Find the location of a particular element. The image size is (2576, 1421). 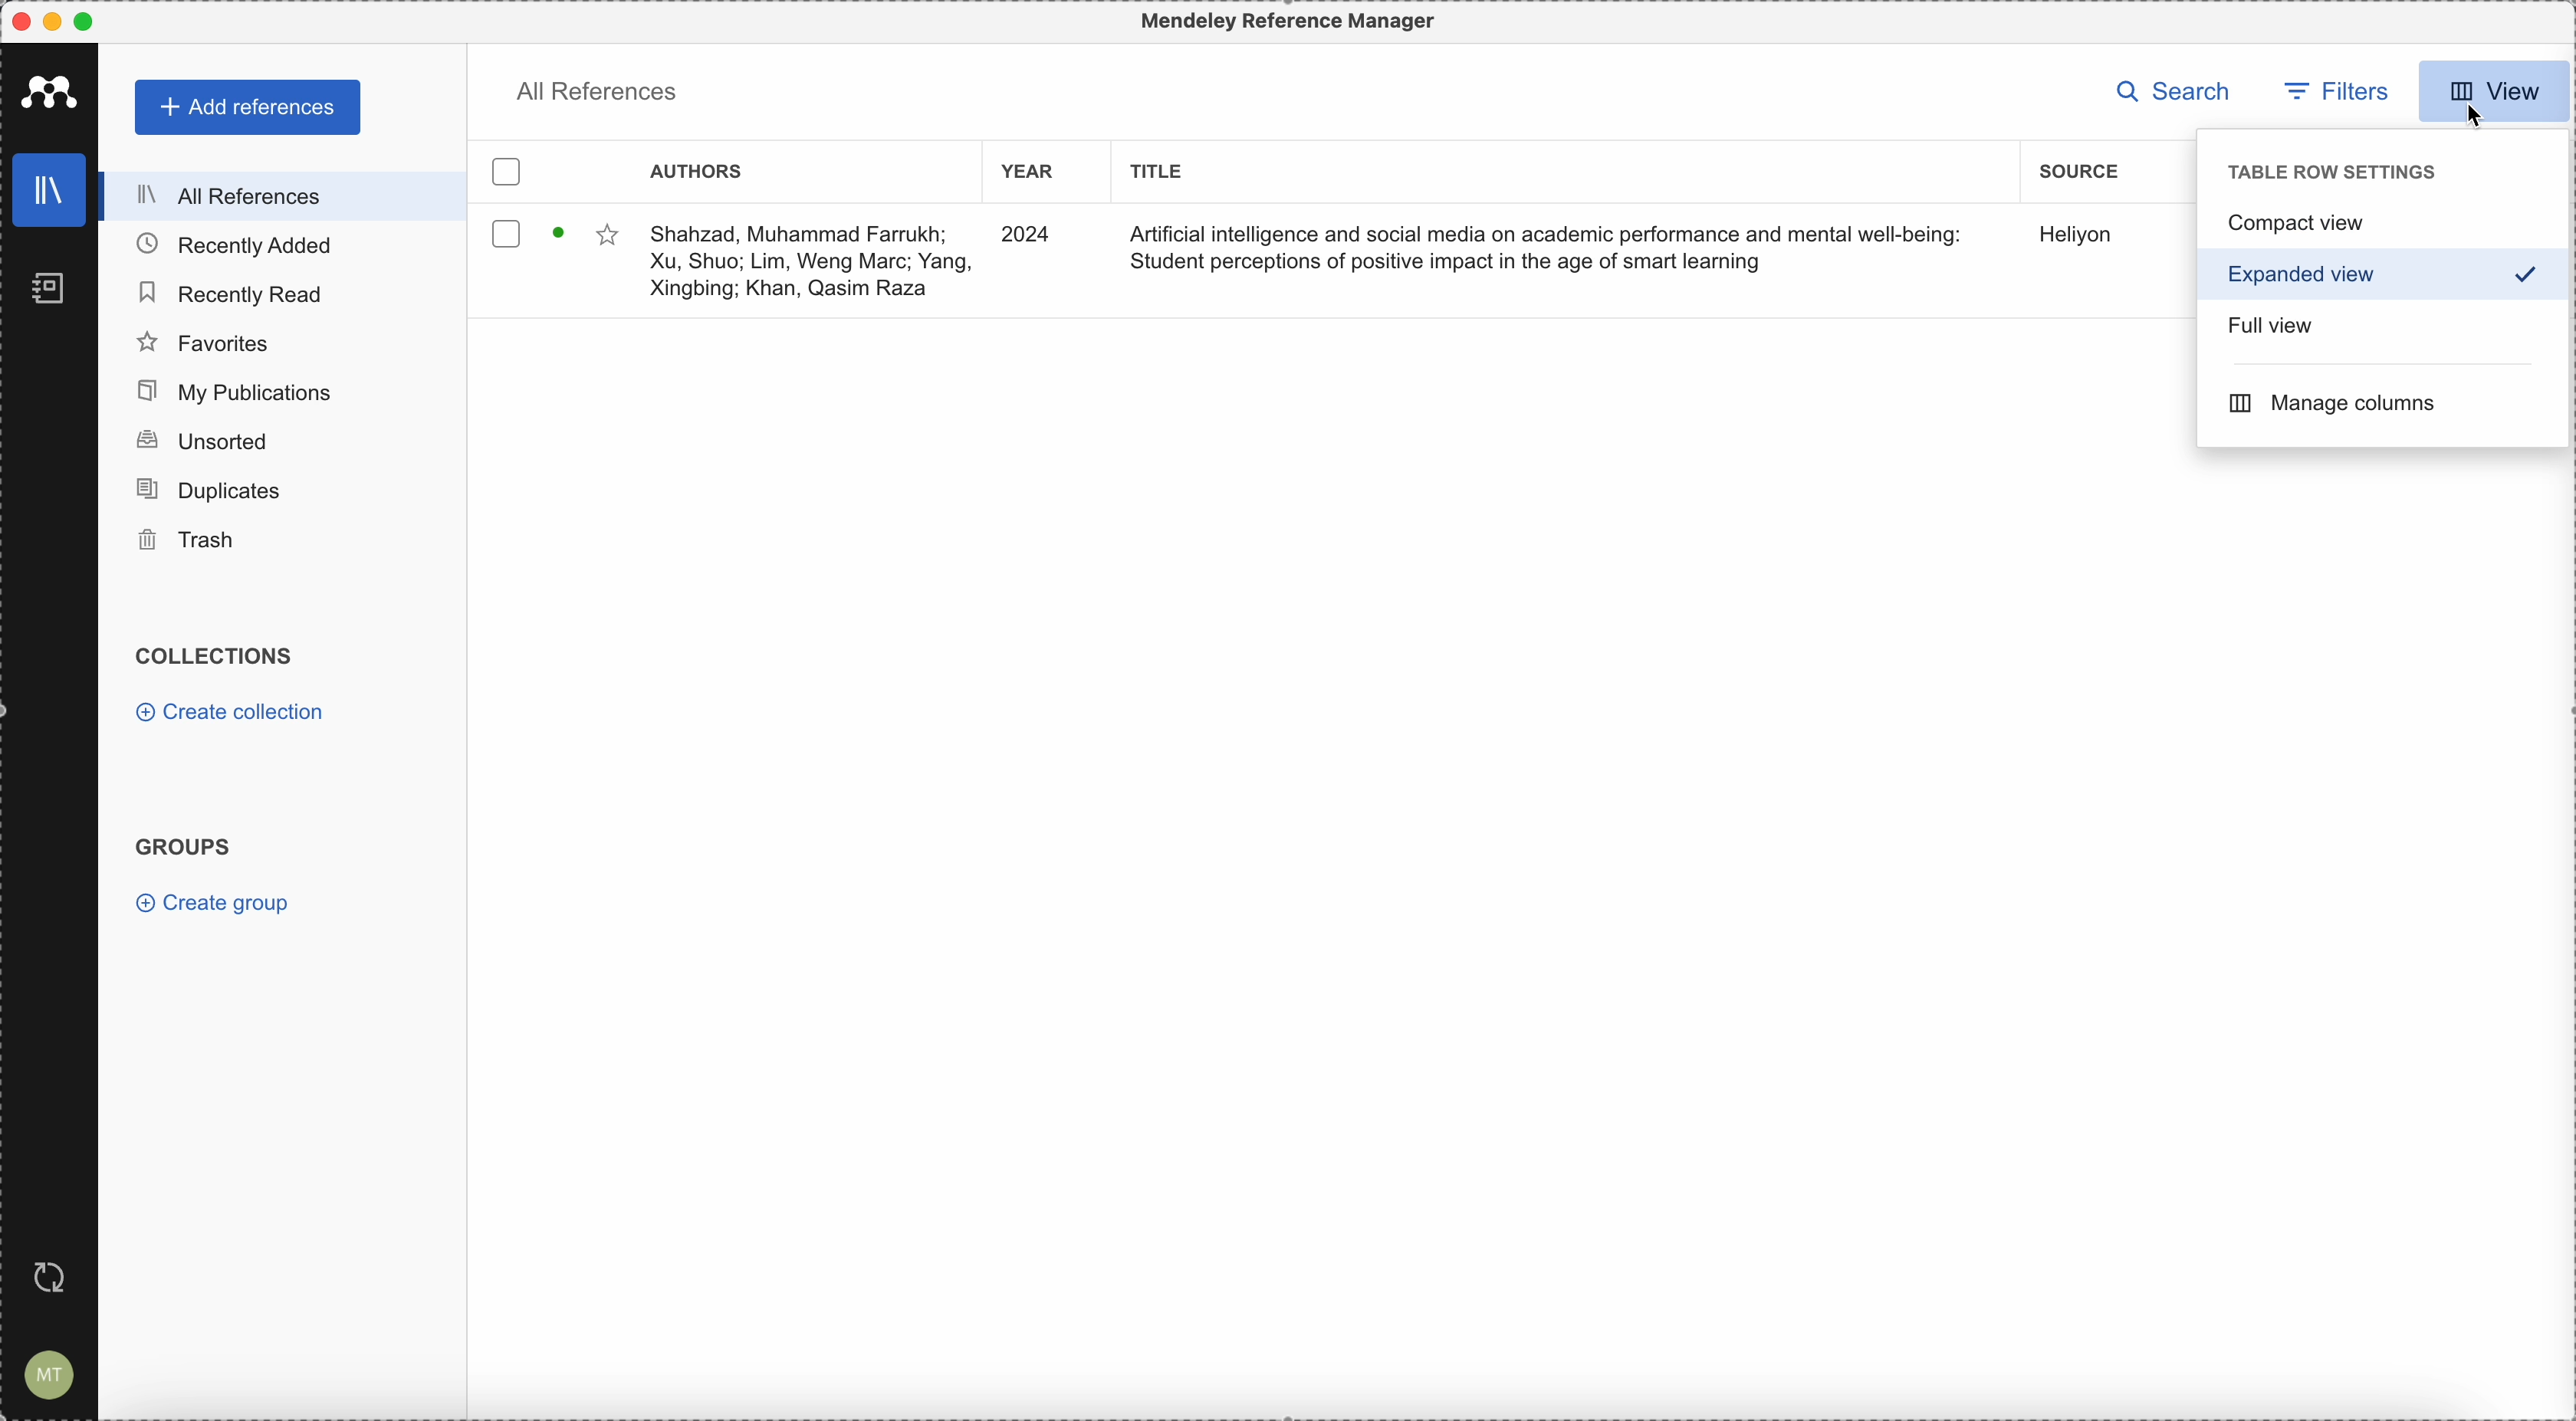

groups is located at coordinates (187, 847).